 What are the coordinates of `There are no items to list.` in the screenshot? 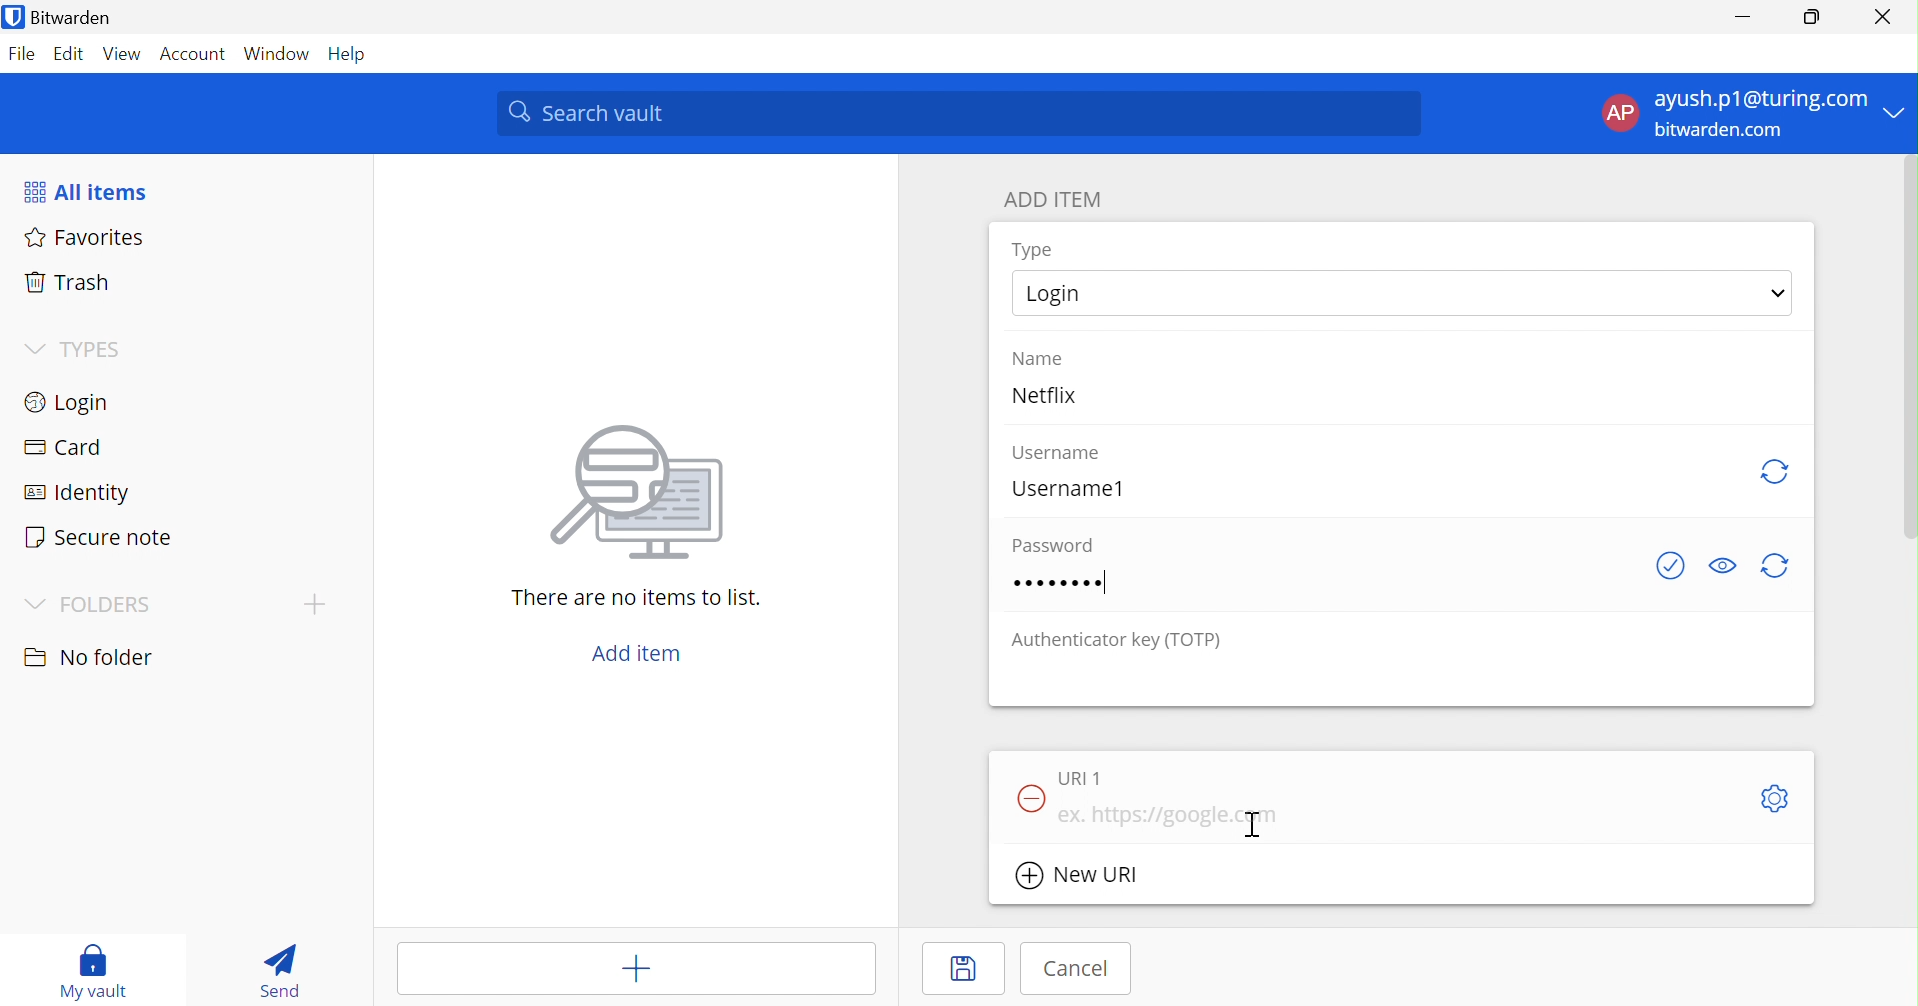 It's located at (632, 597).